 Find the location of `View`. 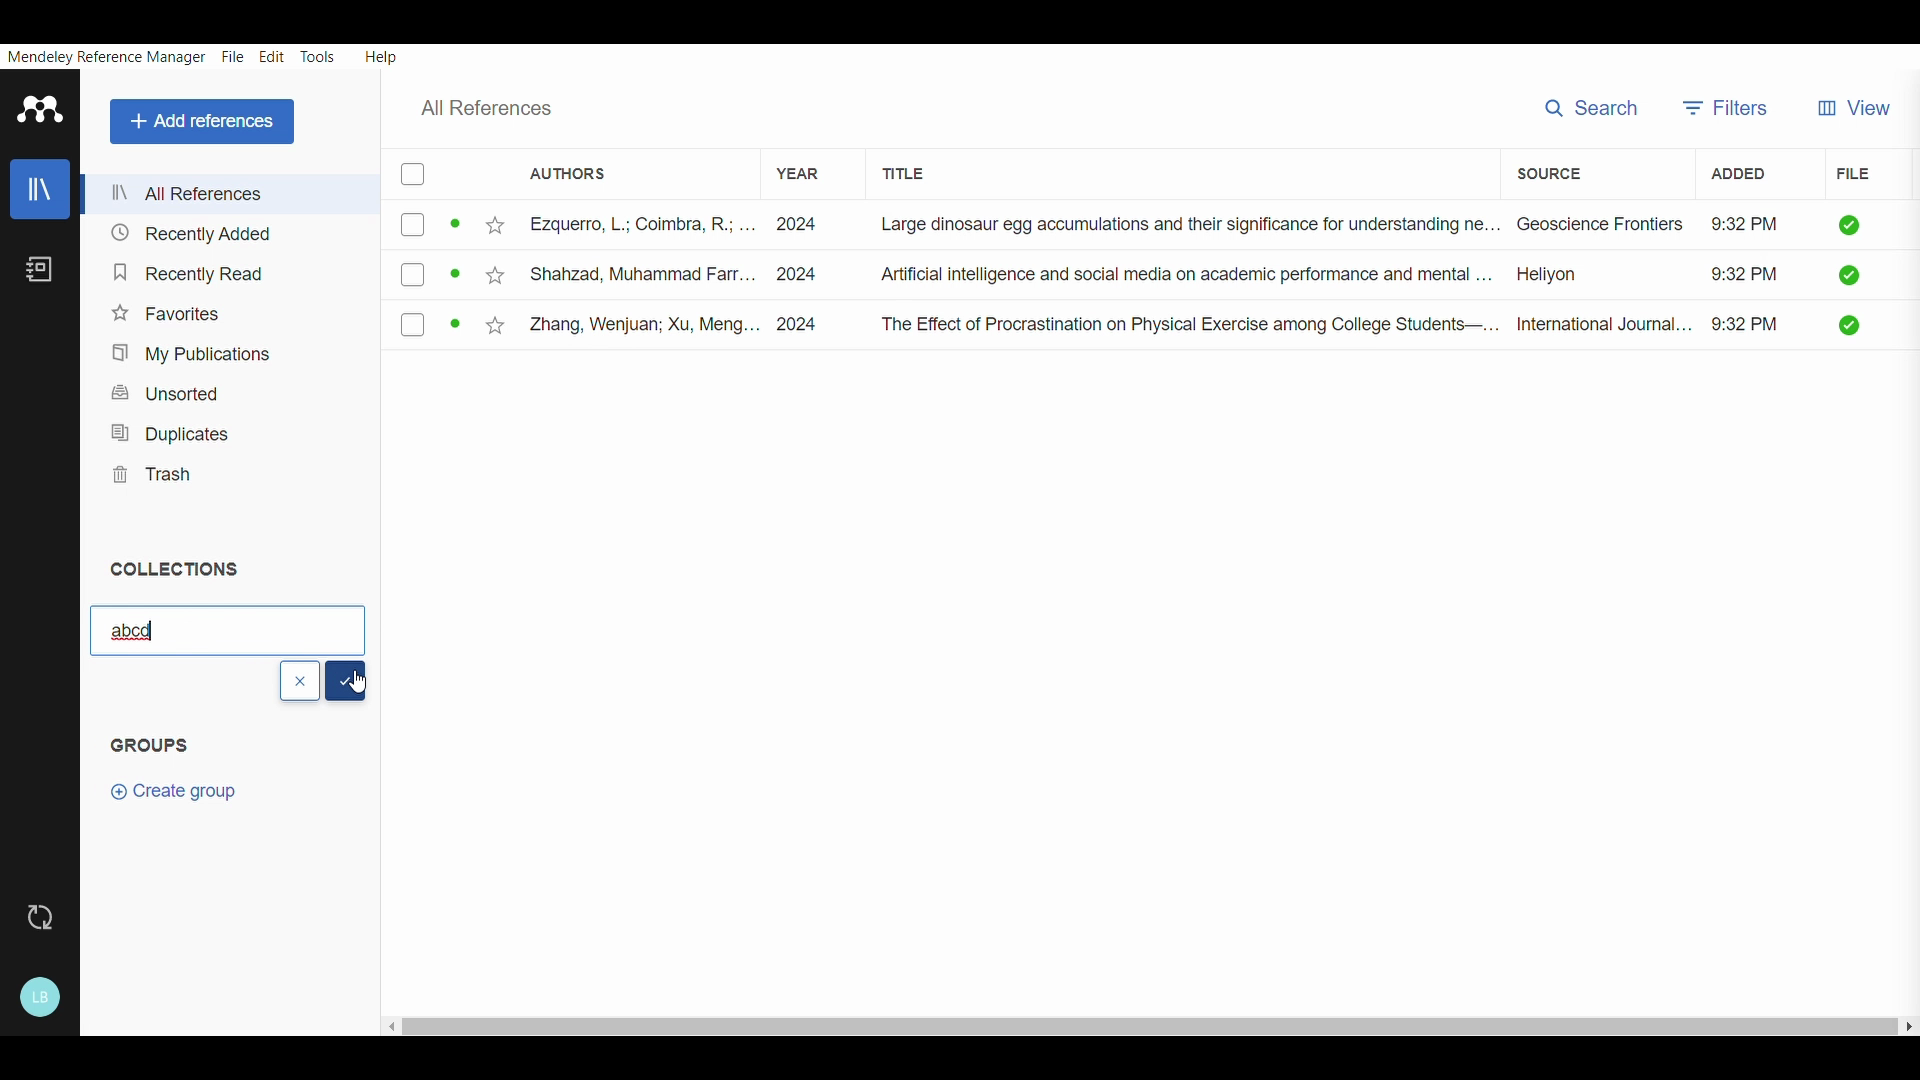

View is located at coordinates (1860, 100).